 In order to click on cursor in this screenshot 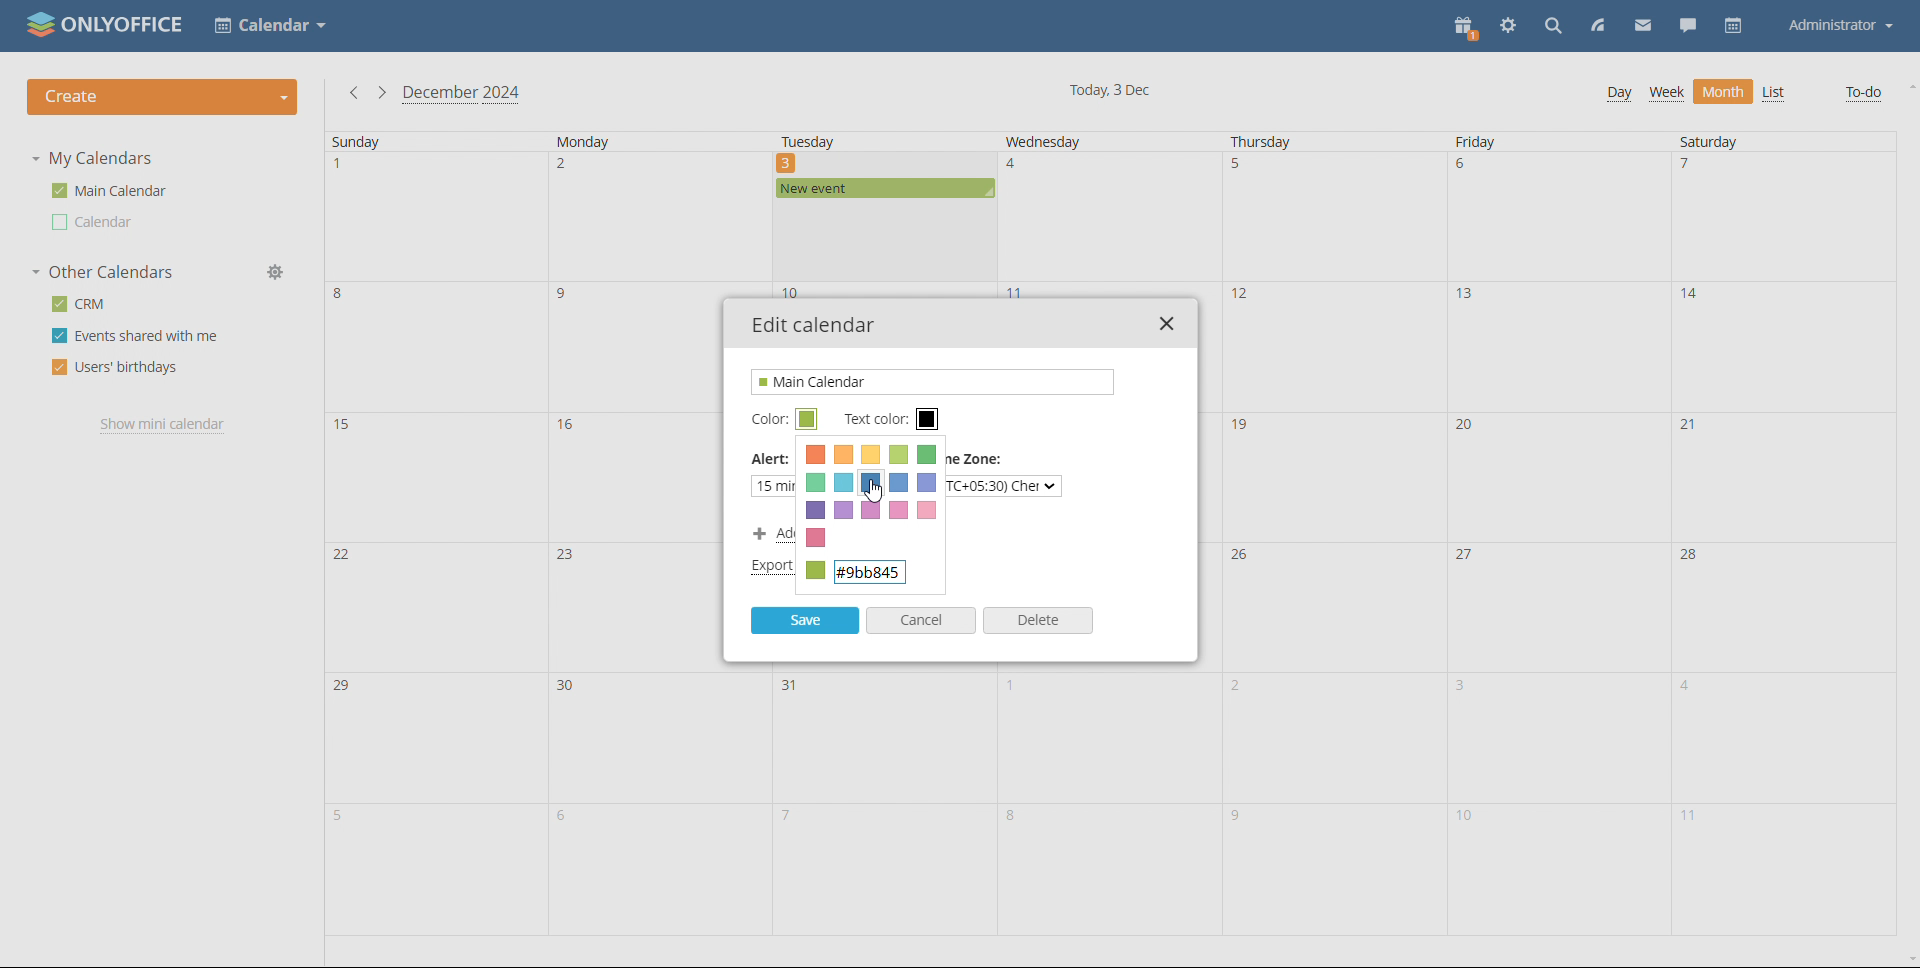, I will do `click(878, 490)`.